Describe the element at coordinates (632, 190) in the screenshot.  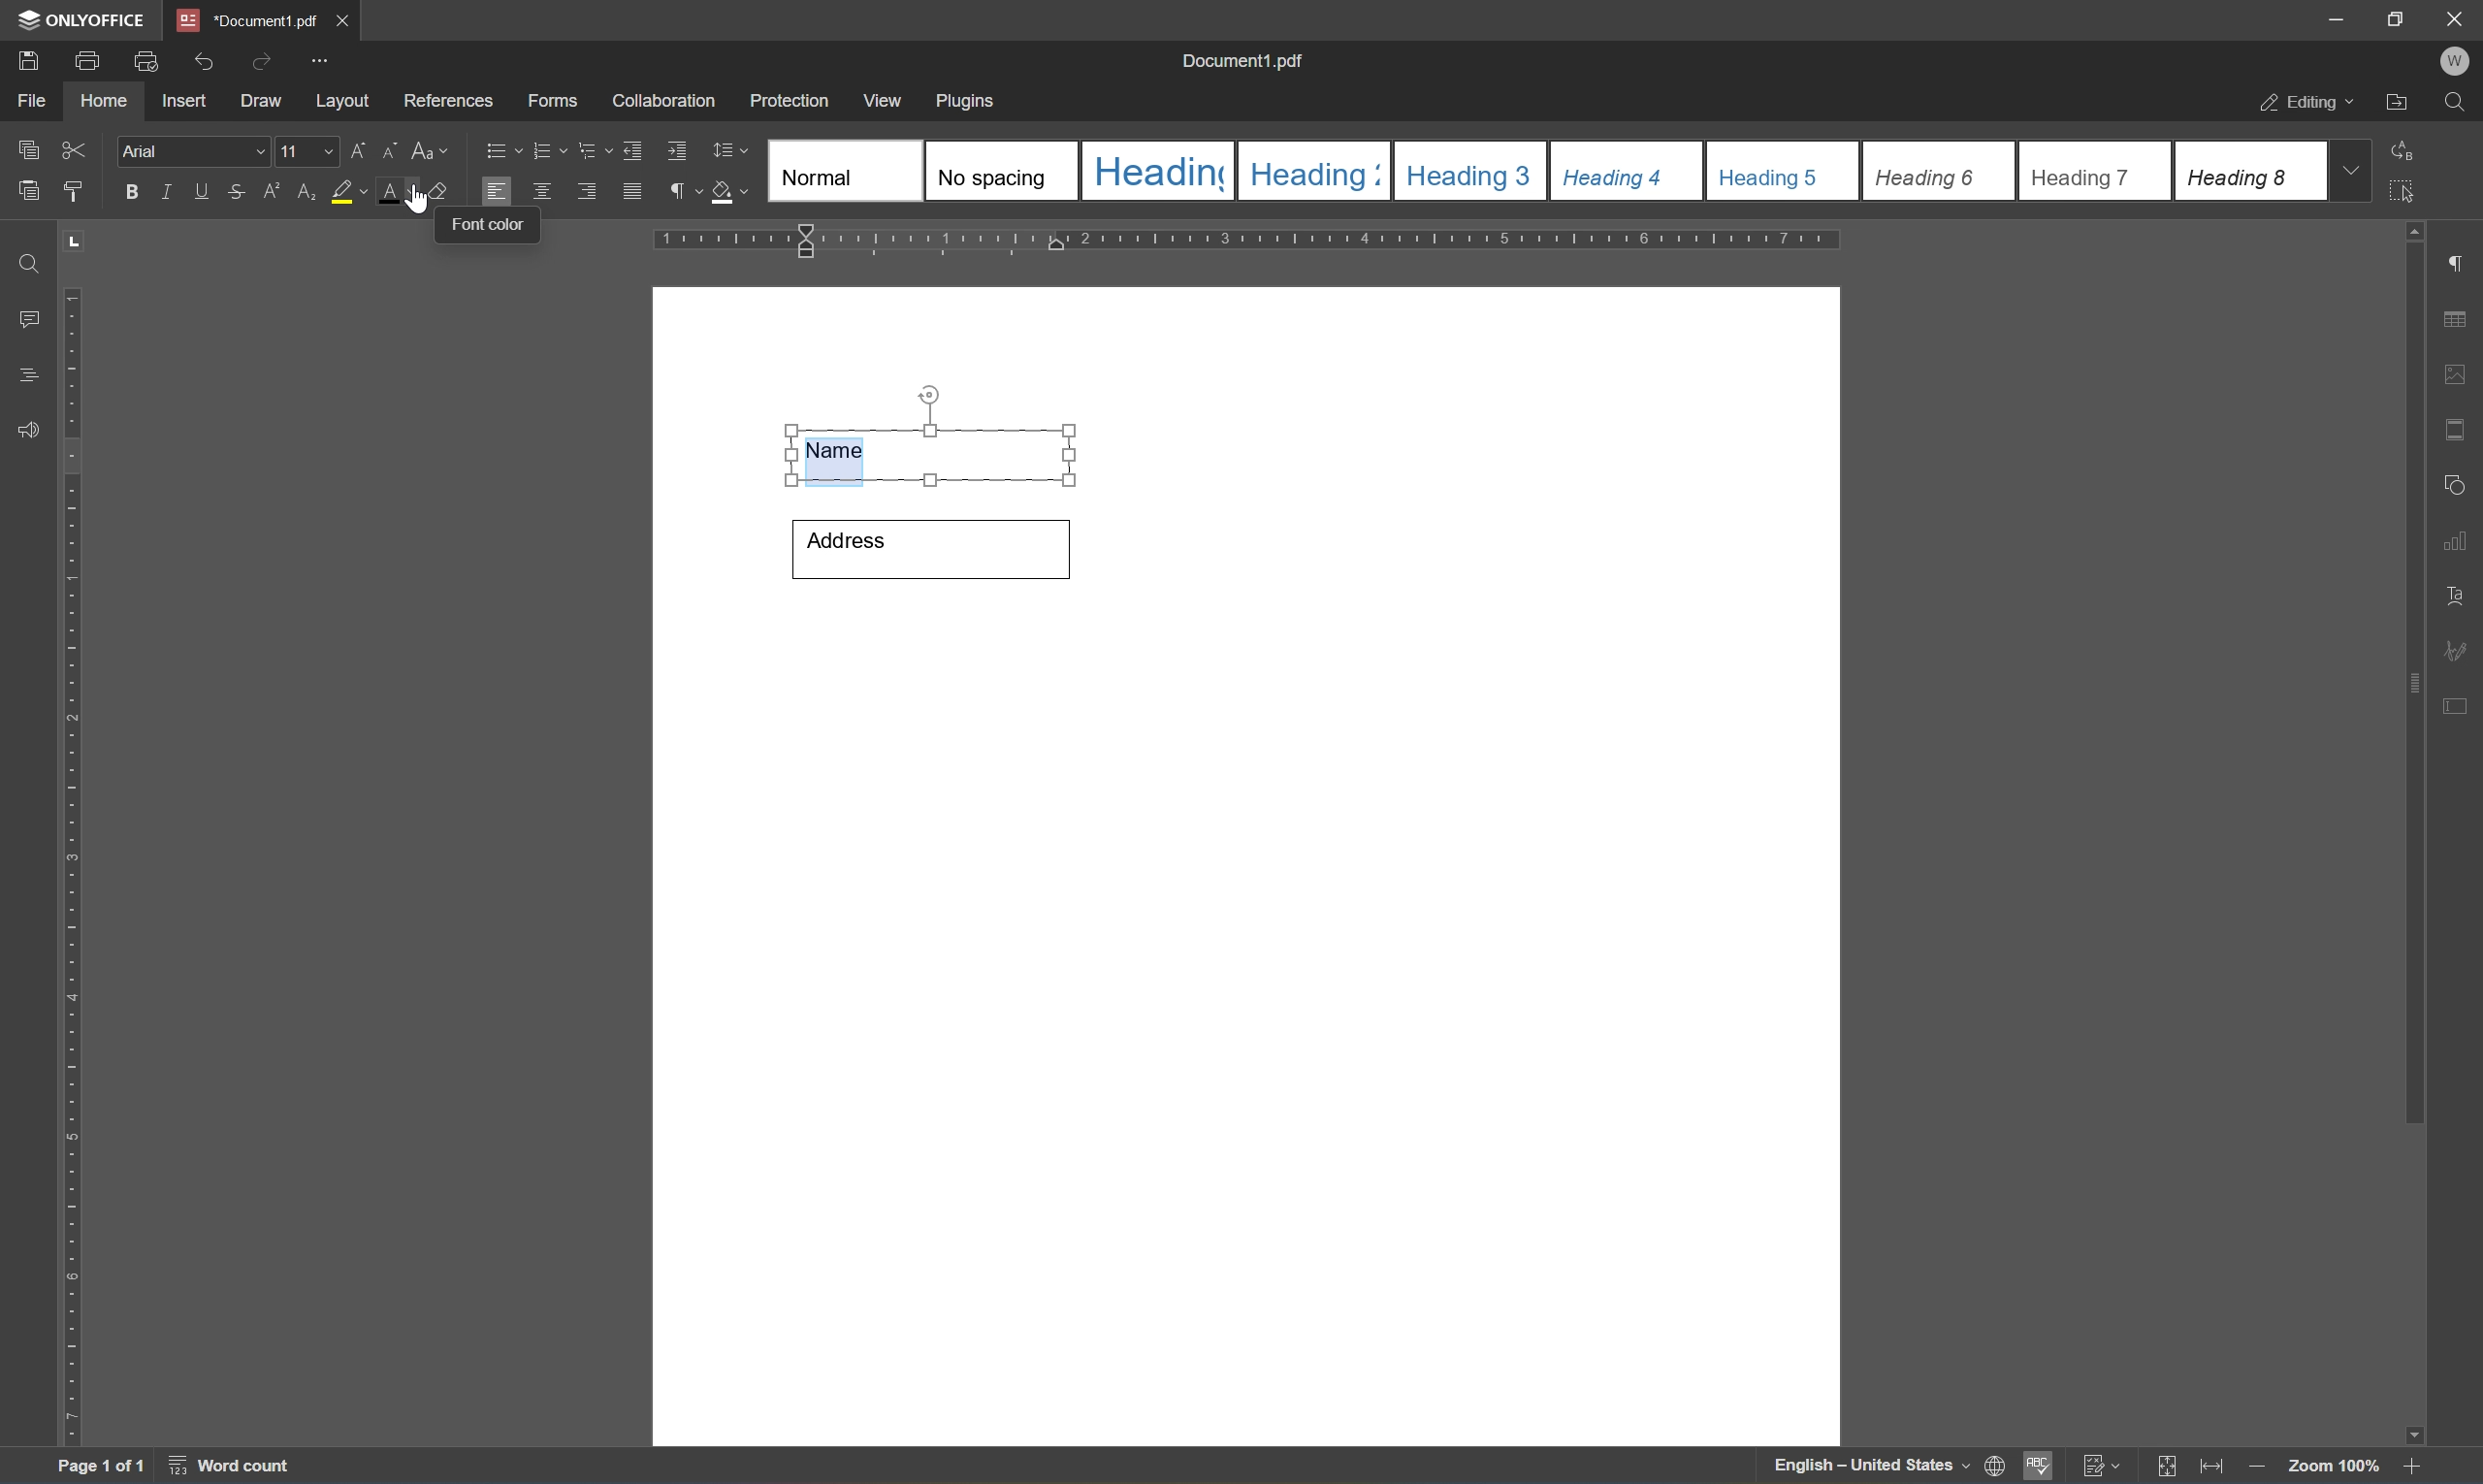
I see `justified` at that location.